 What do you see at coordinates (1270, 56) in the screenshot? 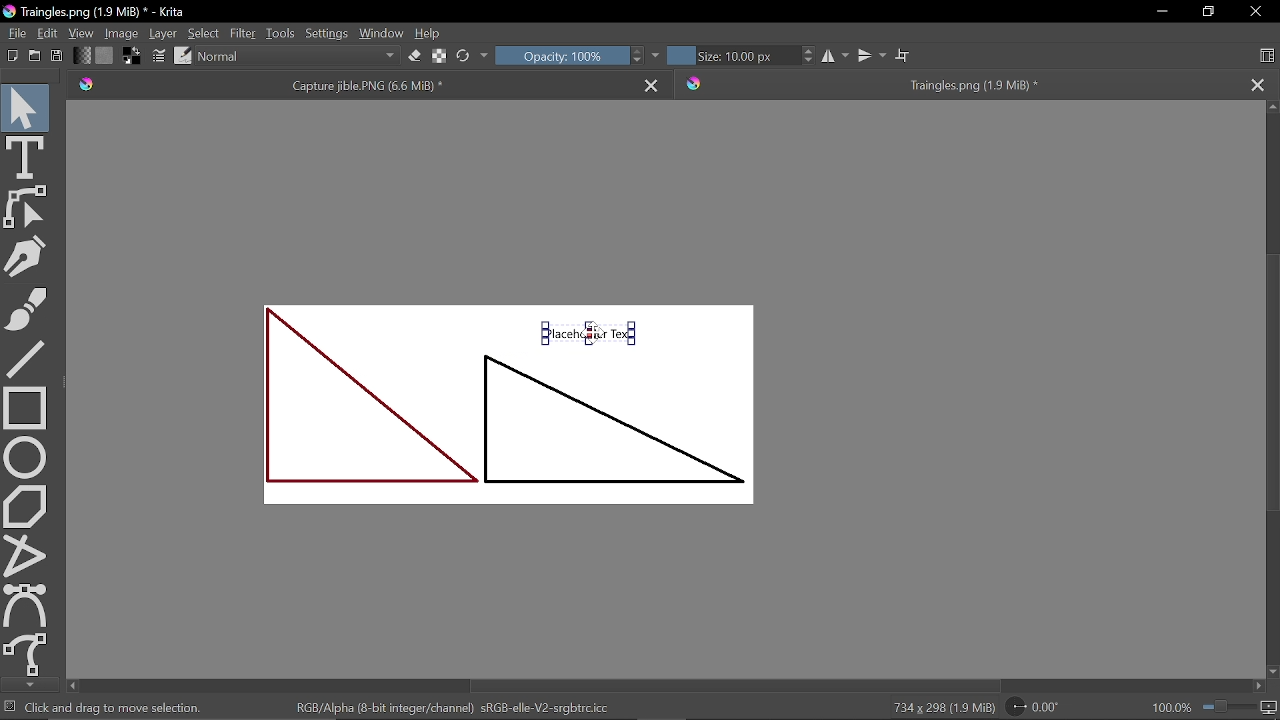
I see `Choose workspace` at bounding box center [1270, 56].